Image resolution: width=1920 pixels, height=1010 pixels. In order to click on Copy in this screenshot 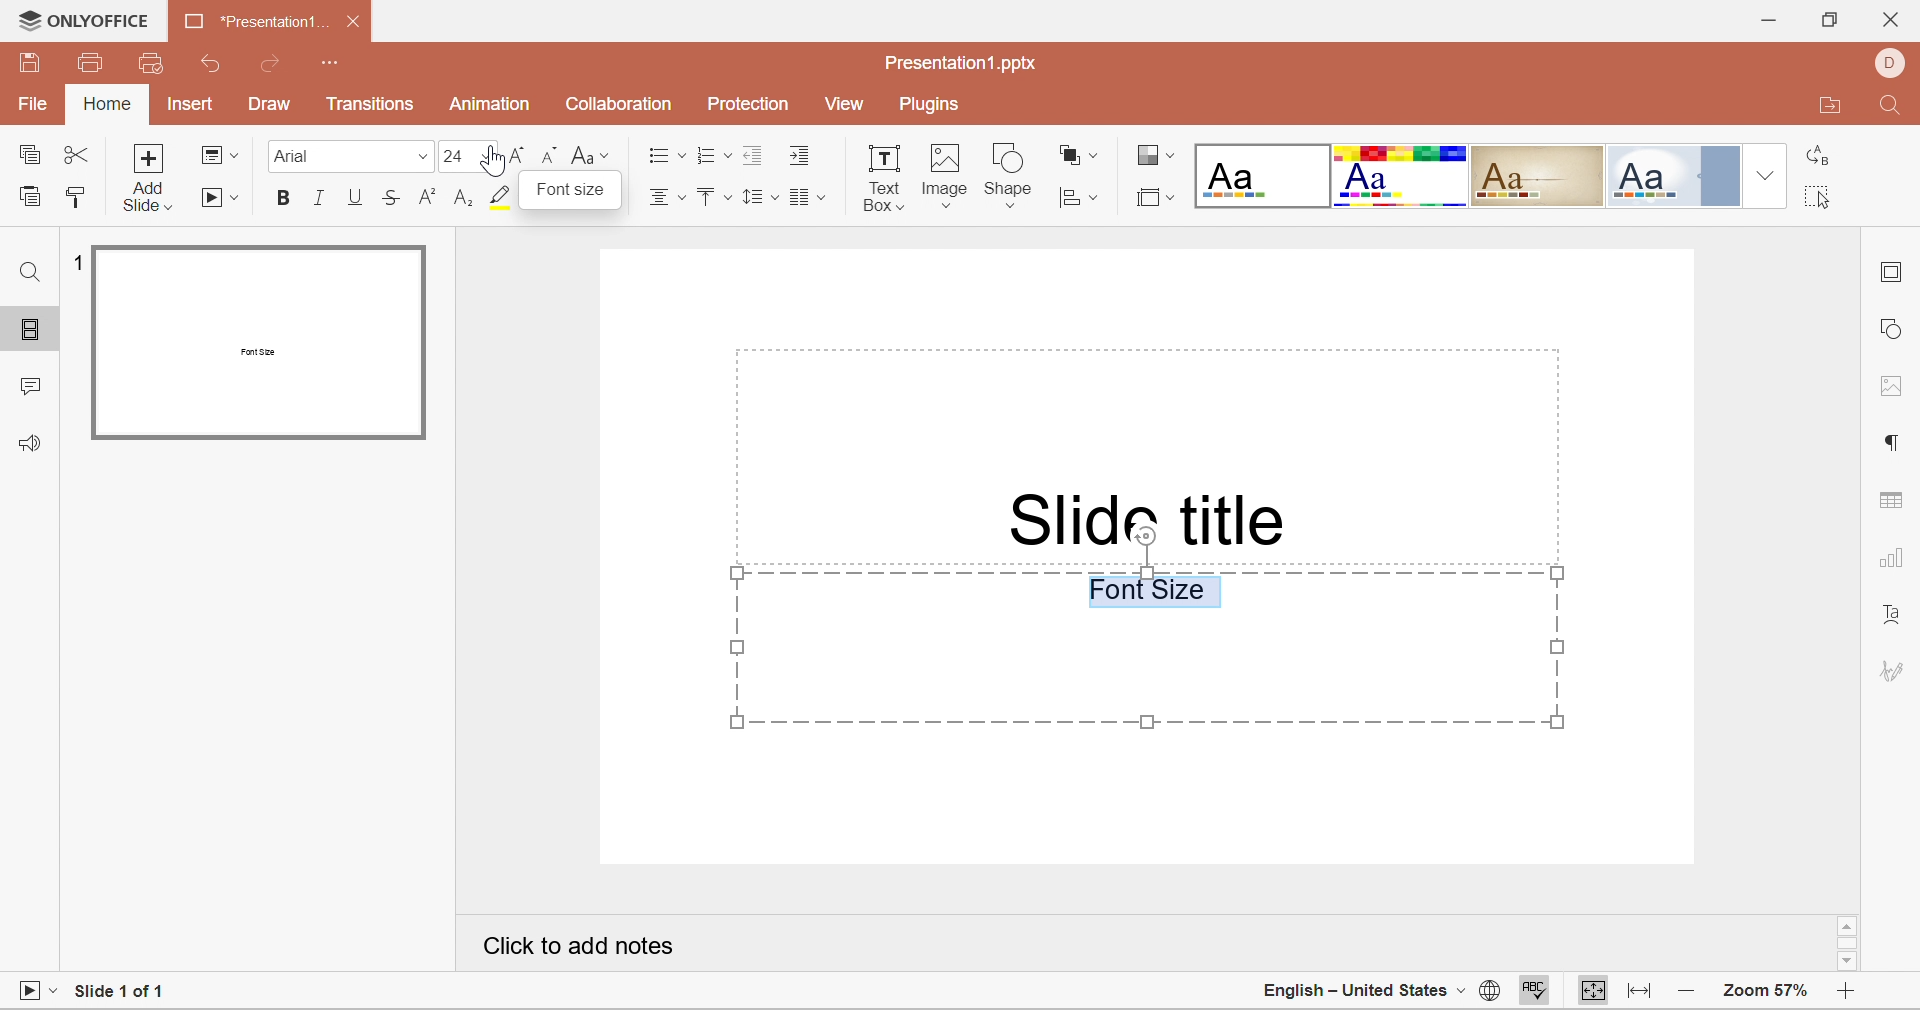, I will do `click(33, 156)`.